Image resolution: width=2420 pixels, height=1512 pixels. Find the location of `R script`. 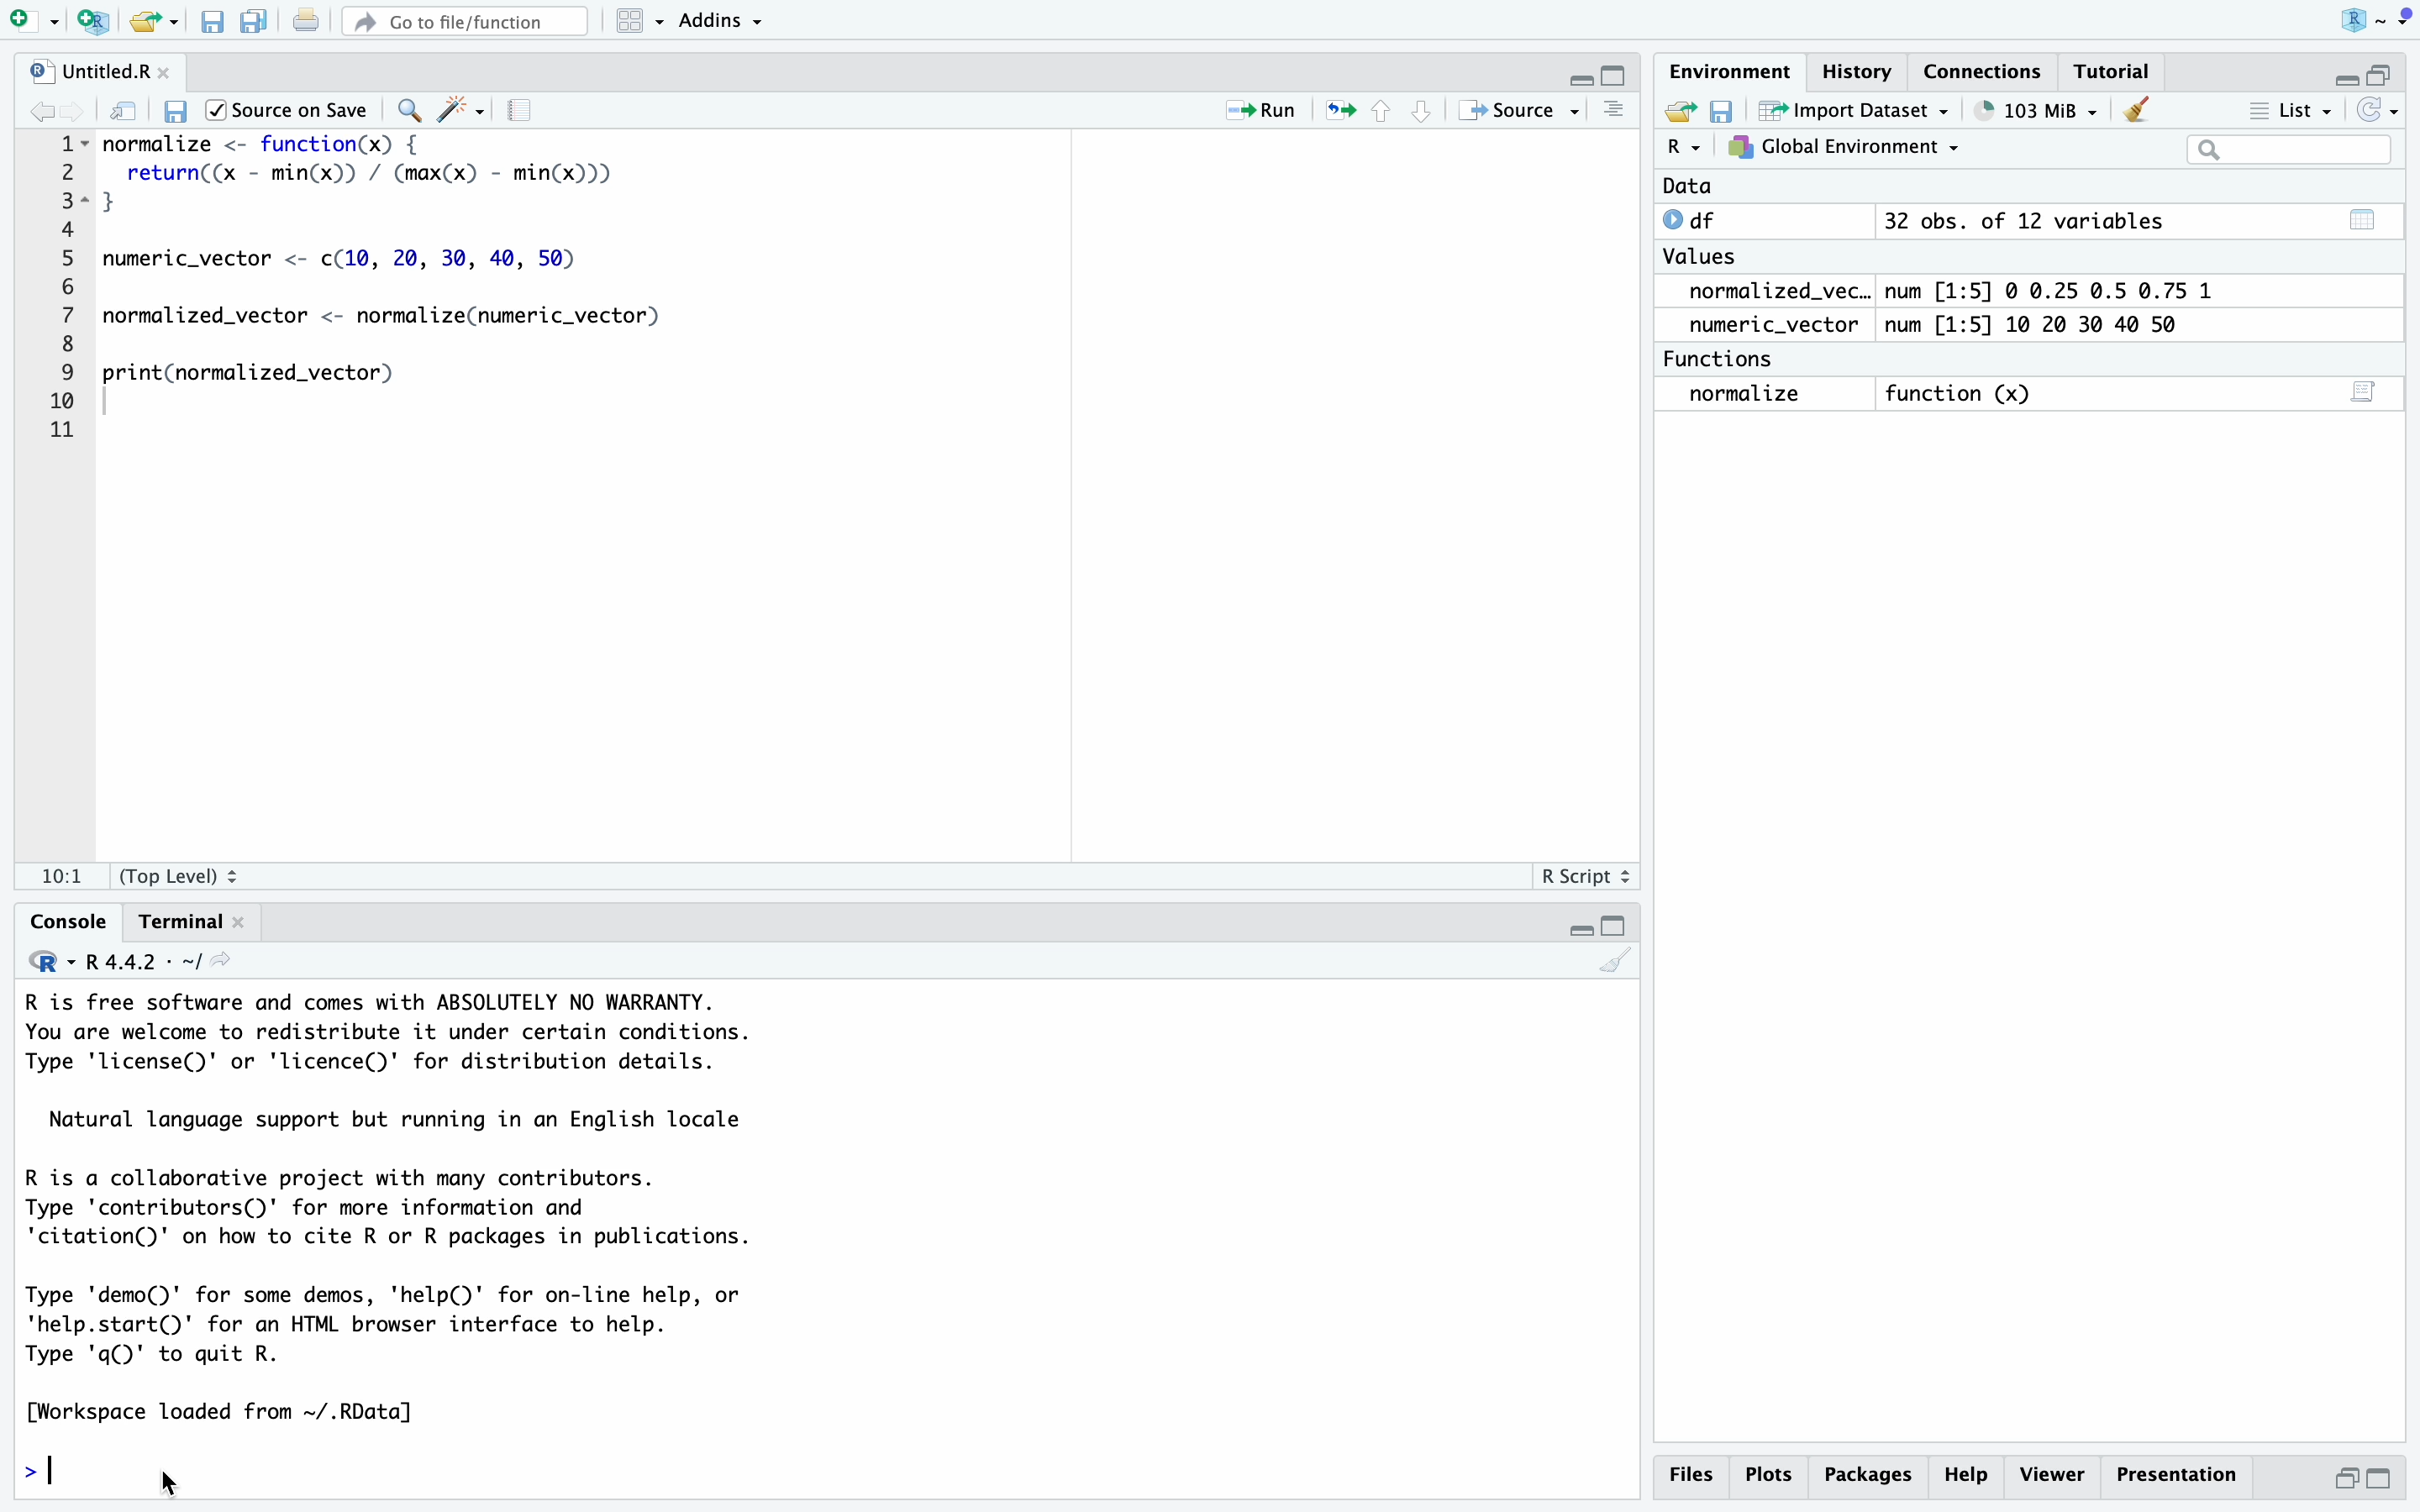

R script is located at coordinates (1581, 878).